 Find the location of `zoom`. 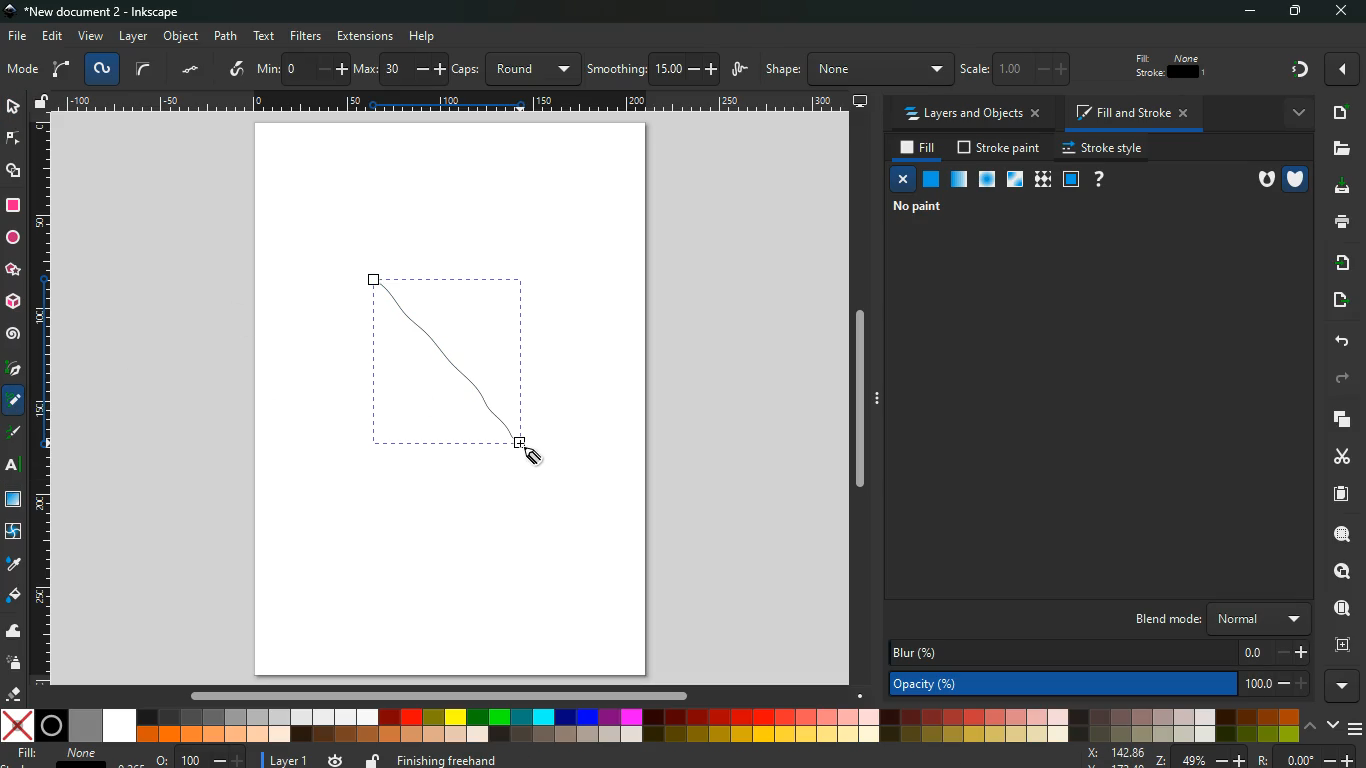

zoom is located at coordinates (1222, 758).